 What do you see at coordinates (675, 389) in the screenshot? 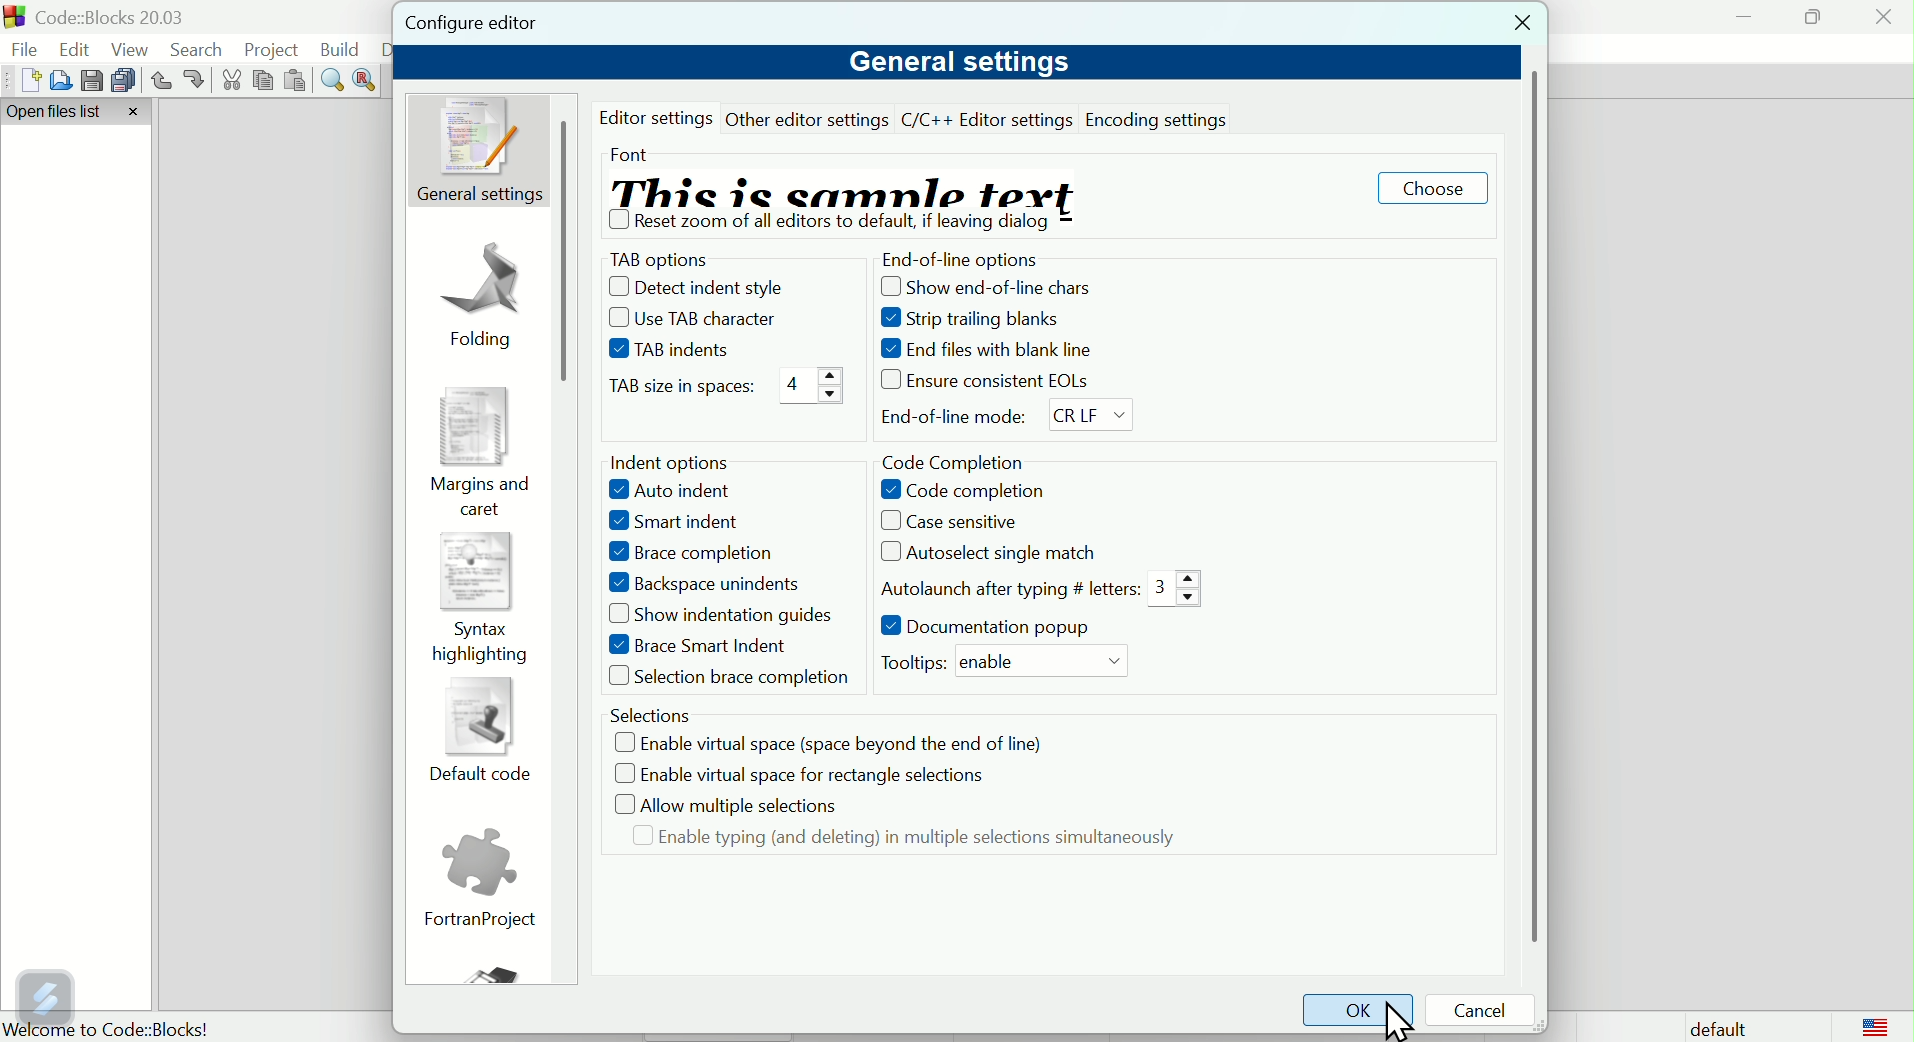
I see `Tap size in spaces 4` at bounding box center [675, 389].